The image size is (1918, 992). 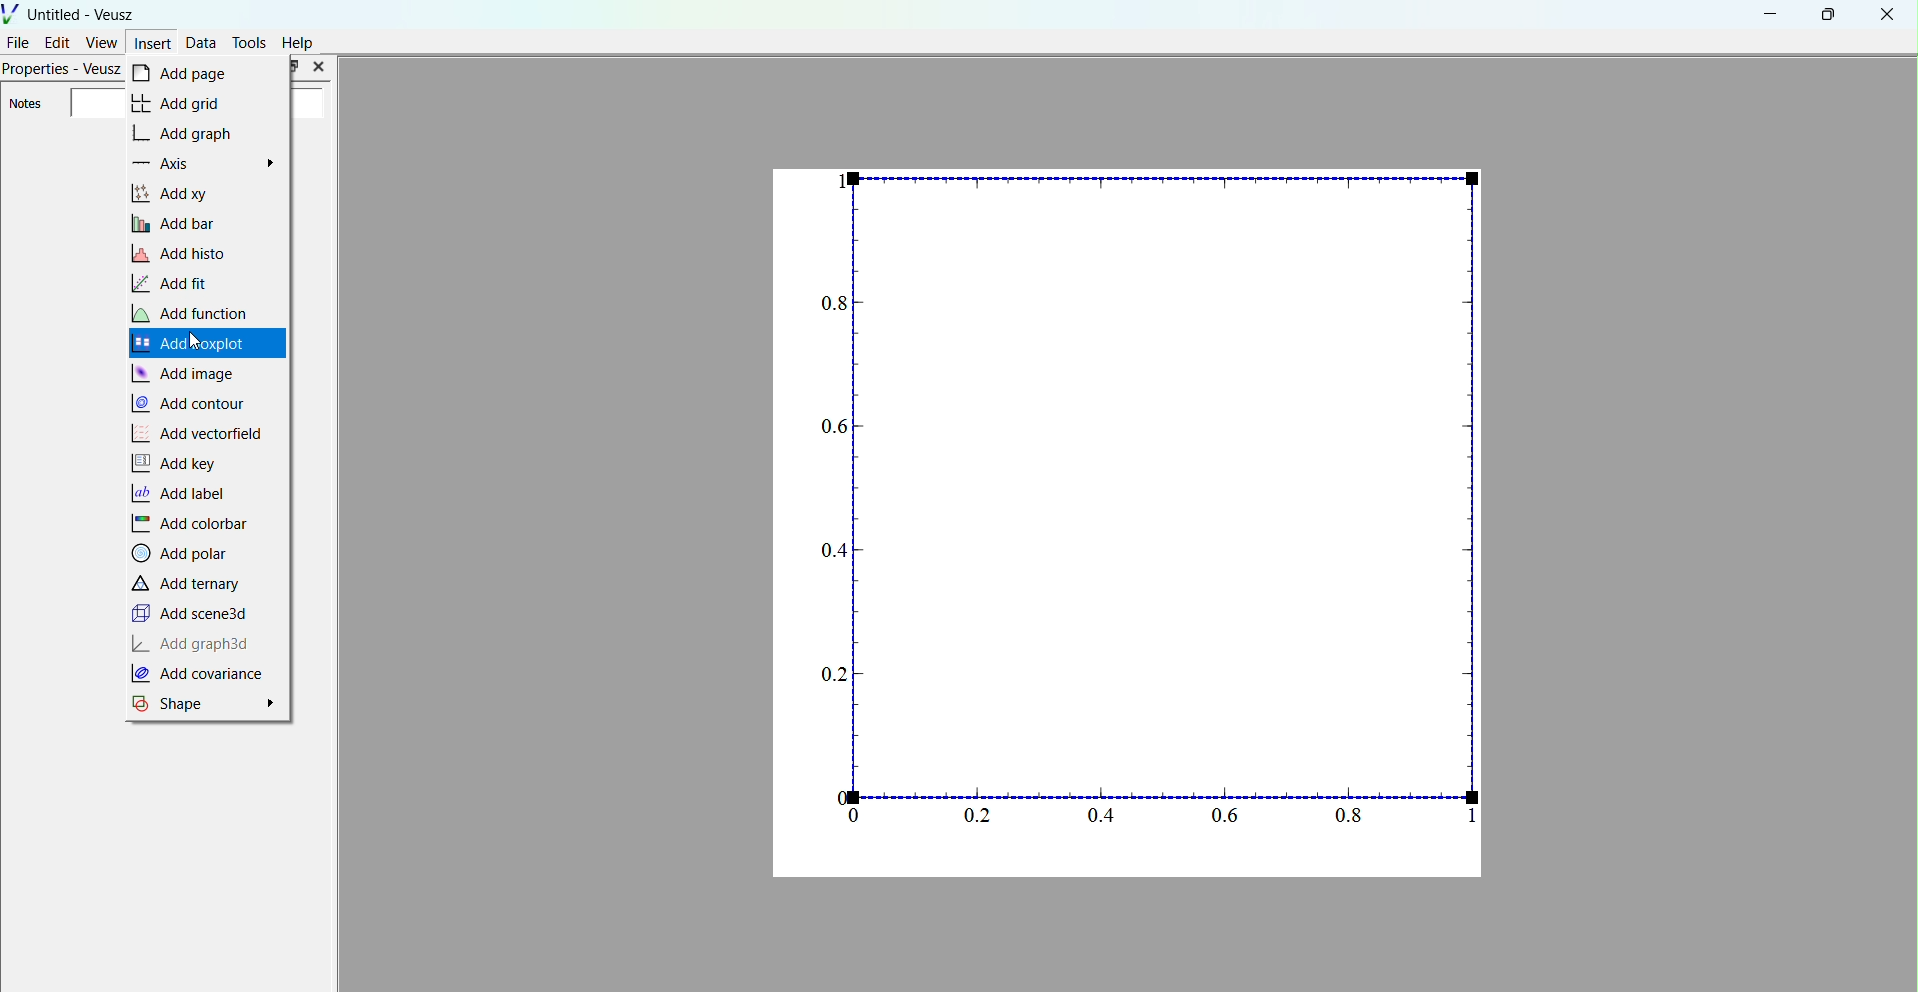 I want to click on Help, so click(x=299, y=43).